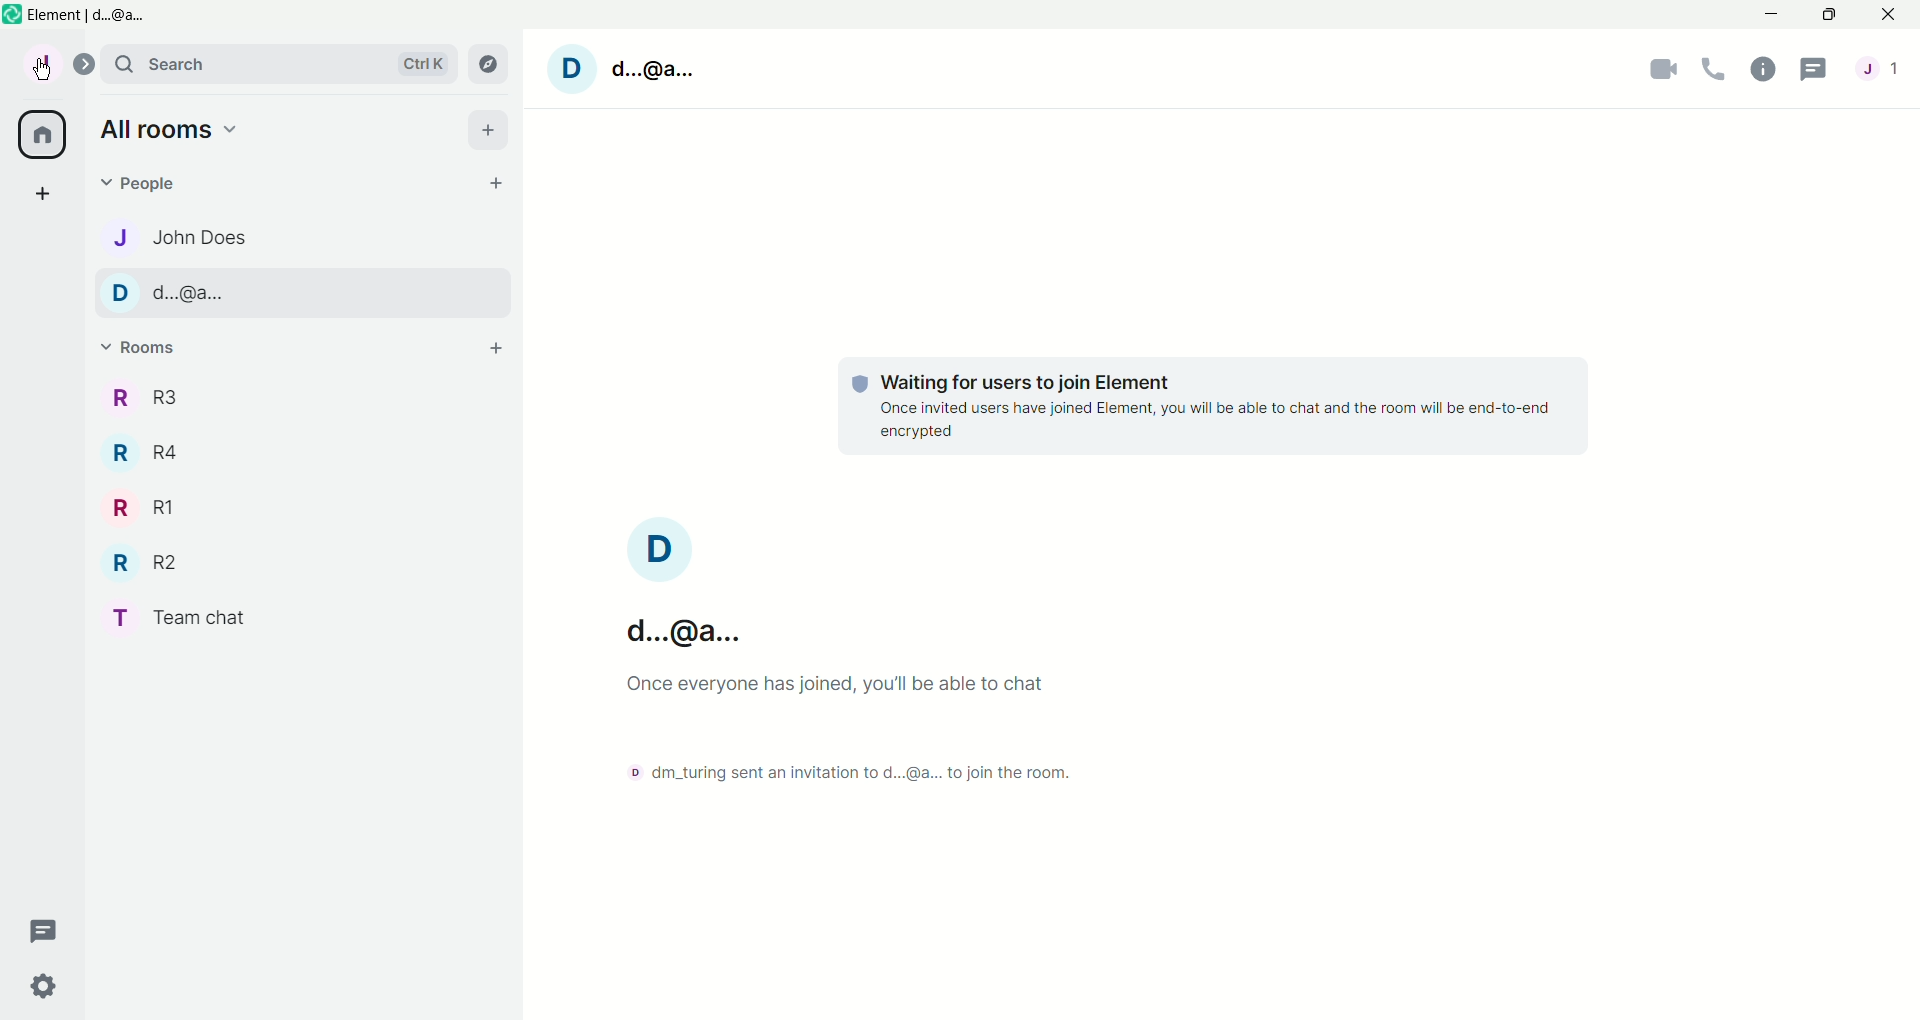 This screenshot has height=1020, width=1920. Describe the element at coordinates (190, 238) in the screenshot. I see `John Does - Contact name` at that location.